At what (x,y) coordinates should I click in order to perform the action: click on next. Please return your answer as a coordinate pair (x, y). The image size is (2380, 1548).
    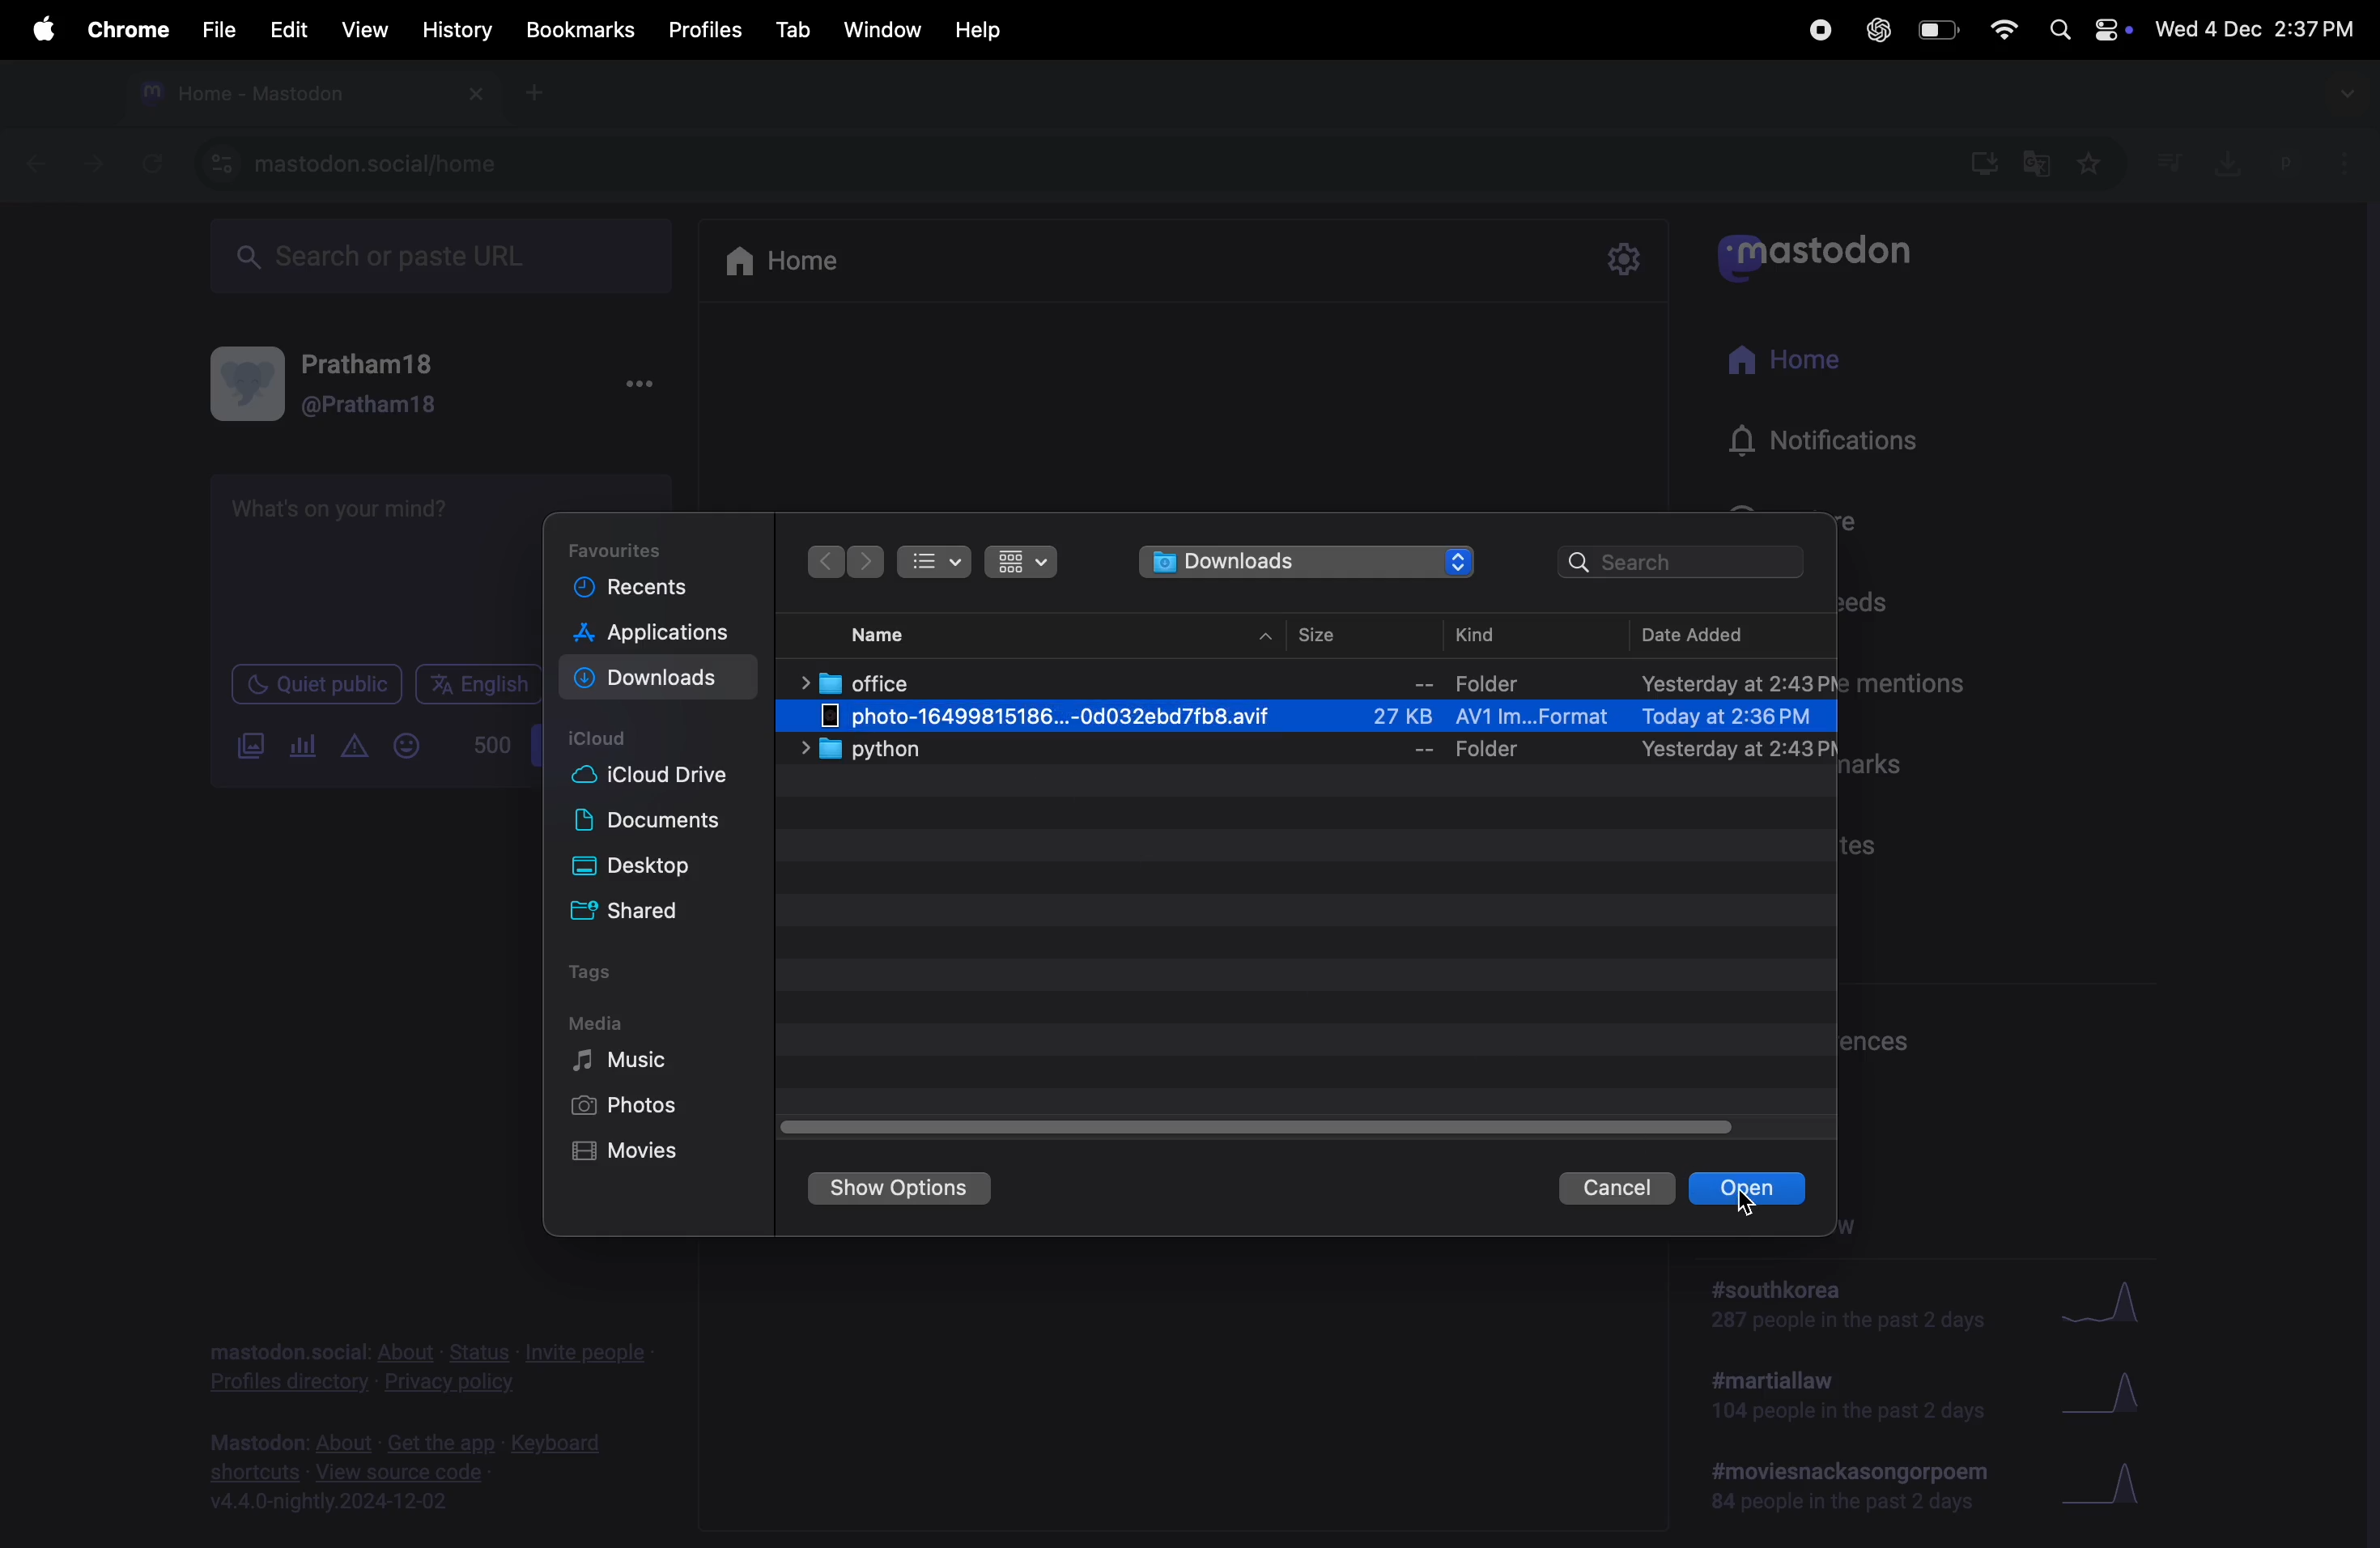
    Looking at the image, I should click on (866, 563).